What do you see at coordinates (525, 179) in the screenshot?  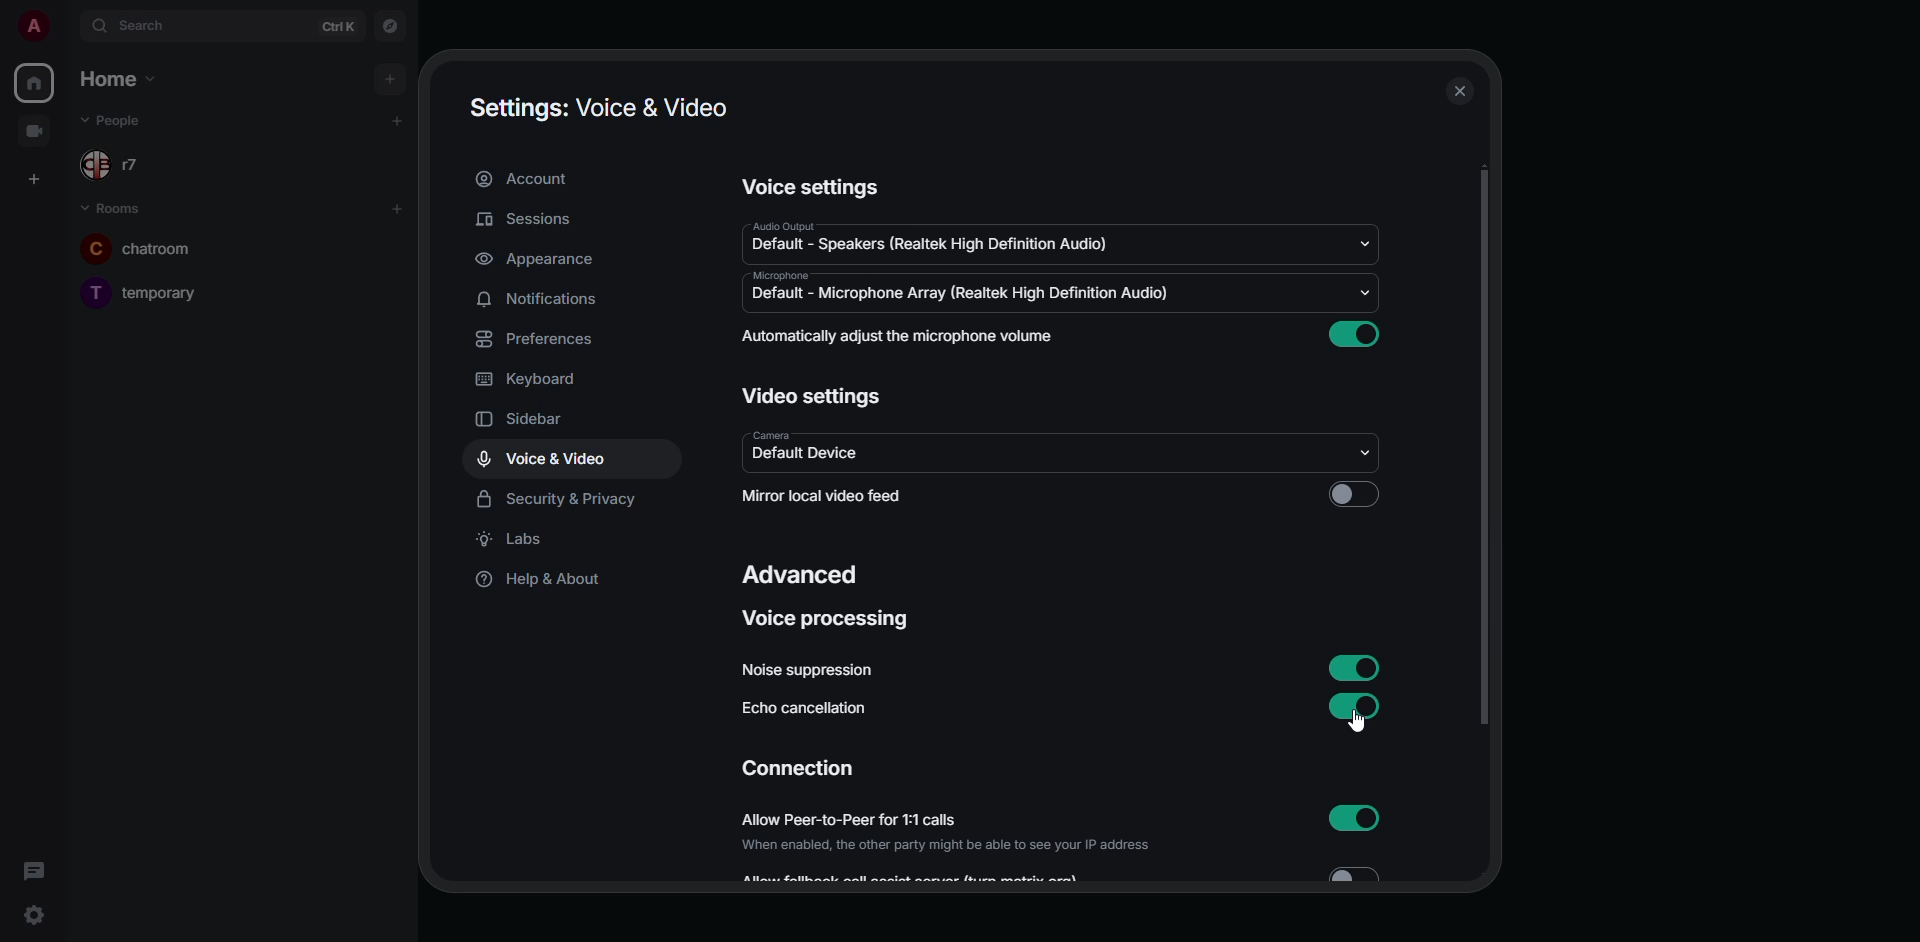 I see `account` at bounding box center [525, 179].